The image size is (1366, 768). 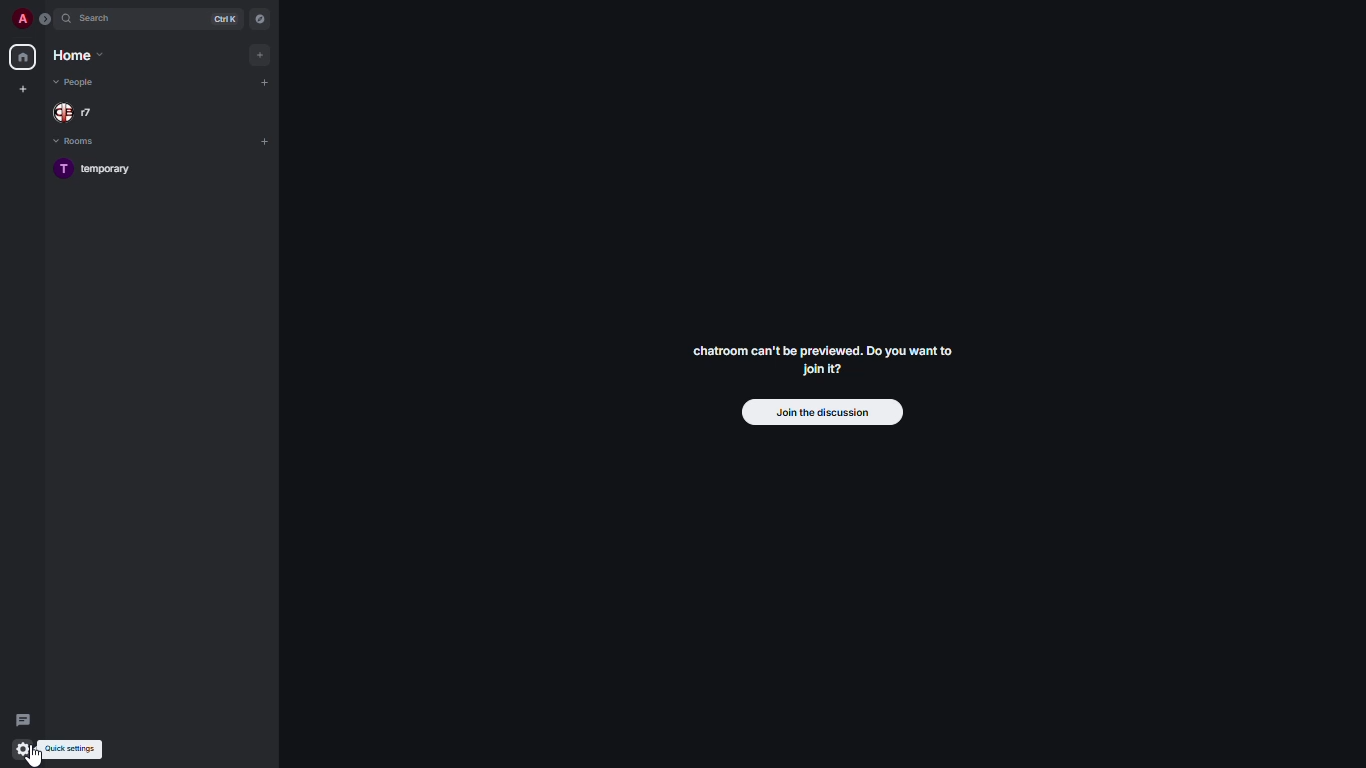 What do you see at coordinates (96, 18) in the screenshot?
I see `search` at bounding box center [96, 18].